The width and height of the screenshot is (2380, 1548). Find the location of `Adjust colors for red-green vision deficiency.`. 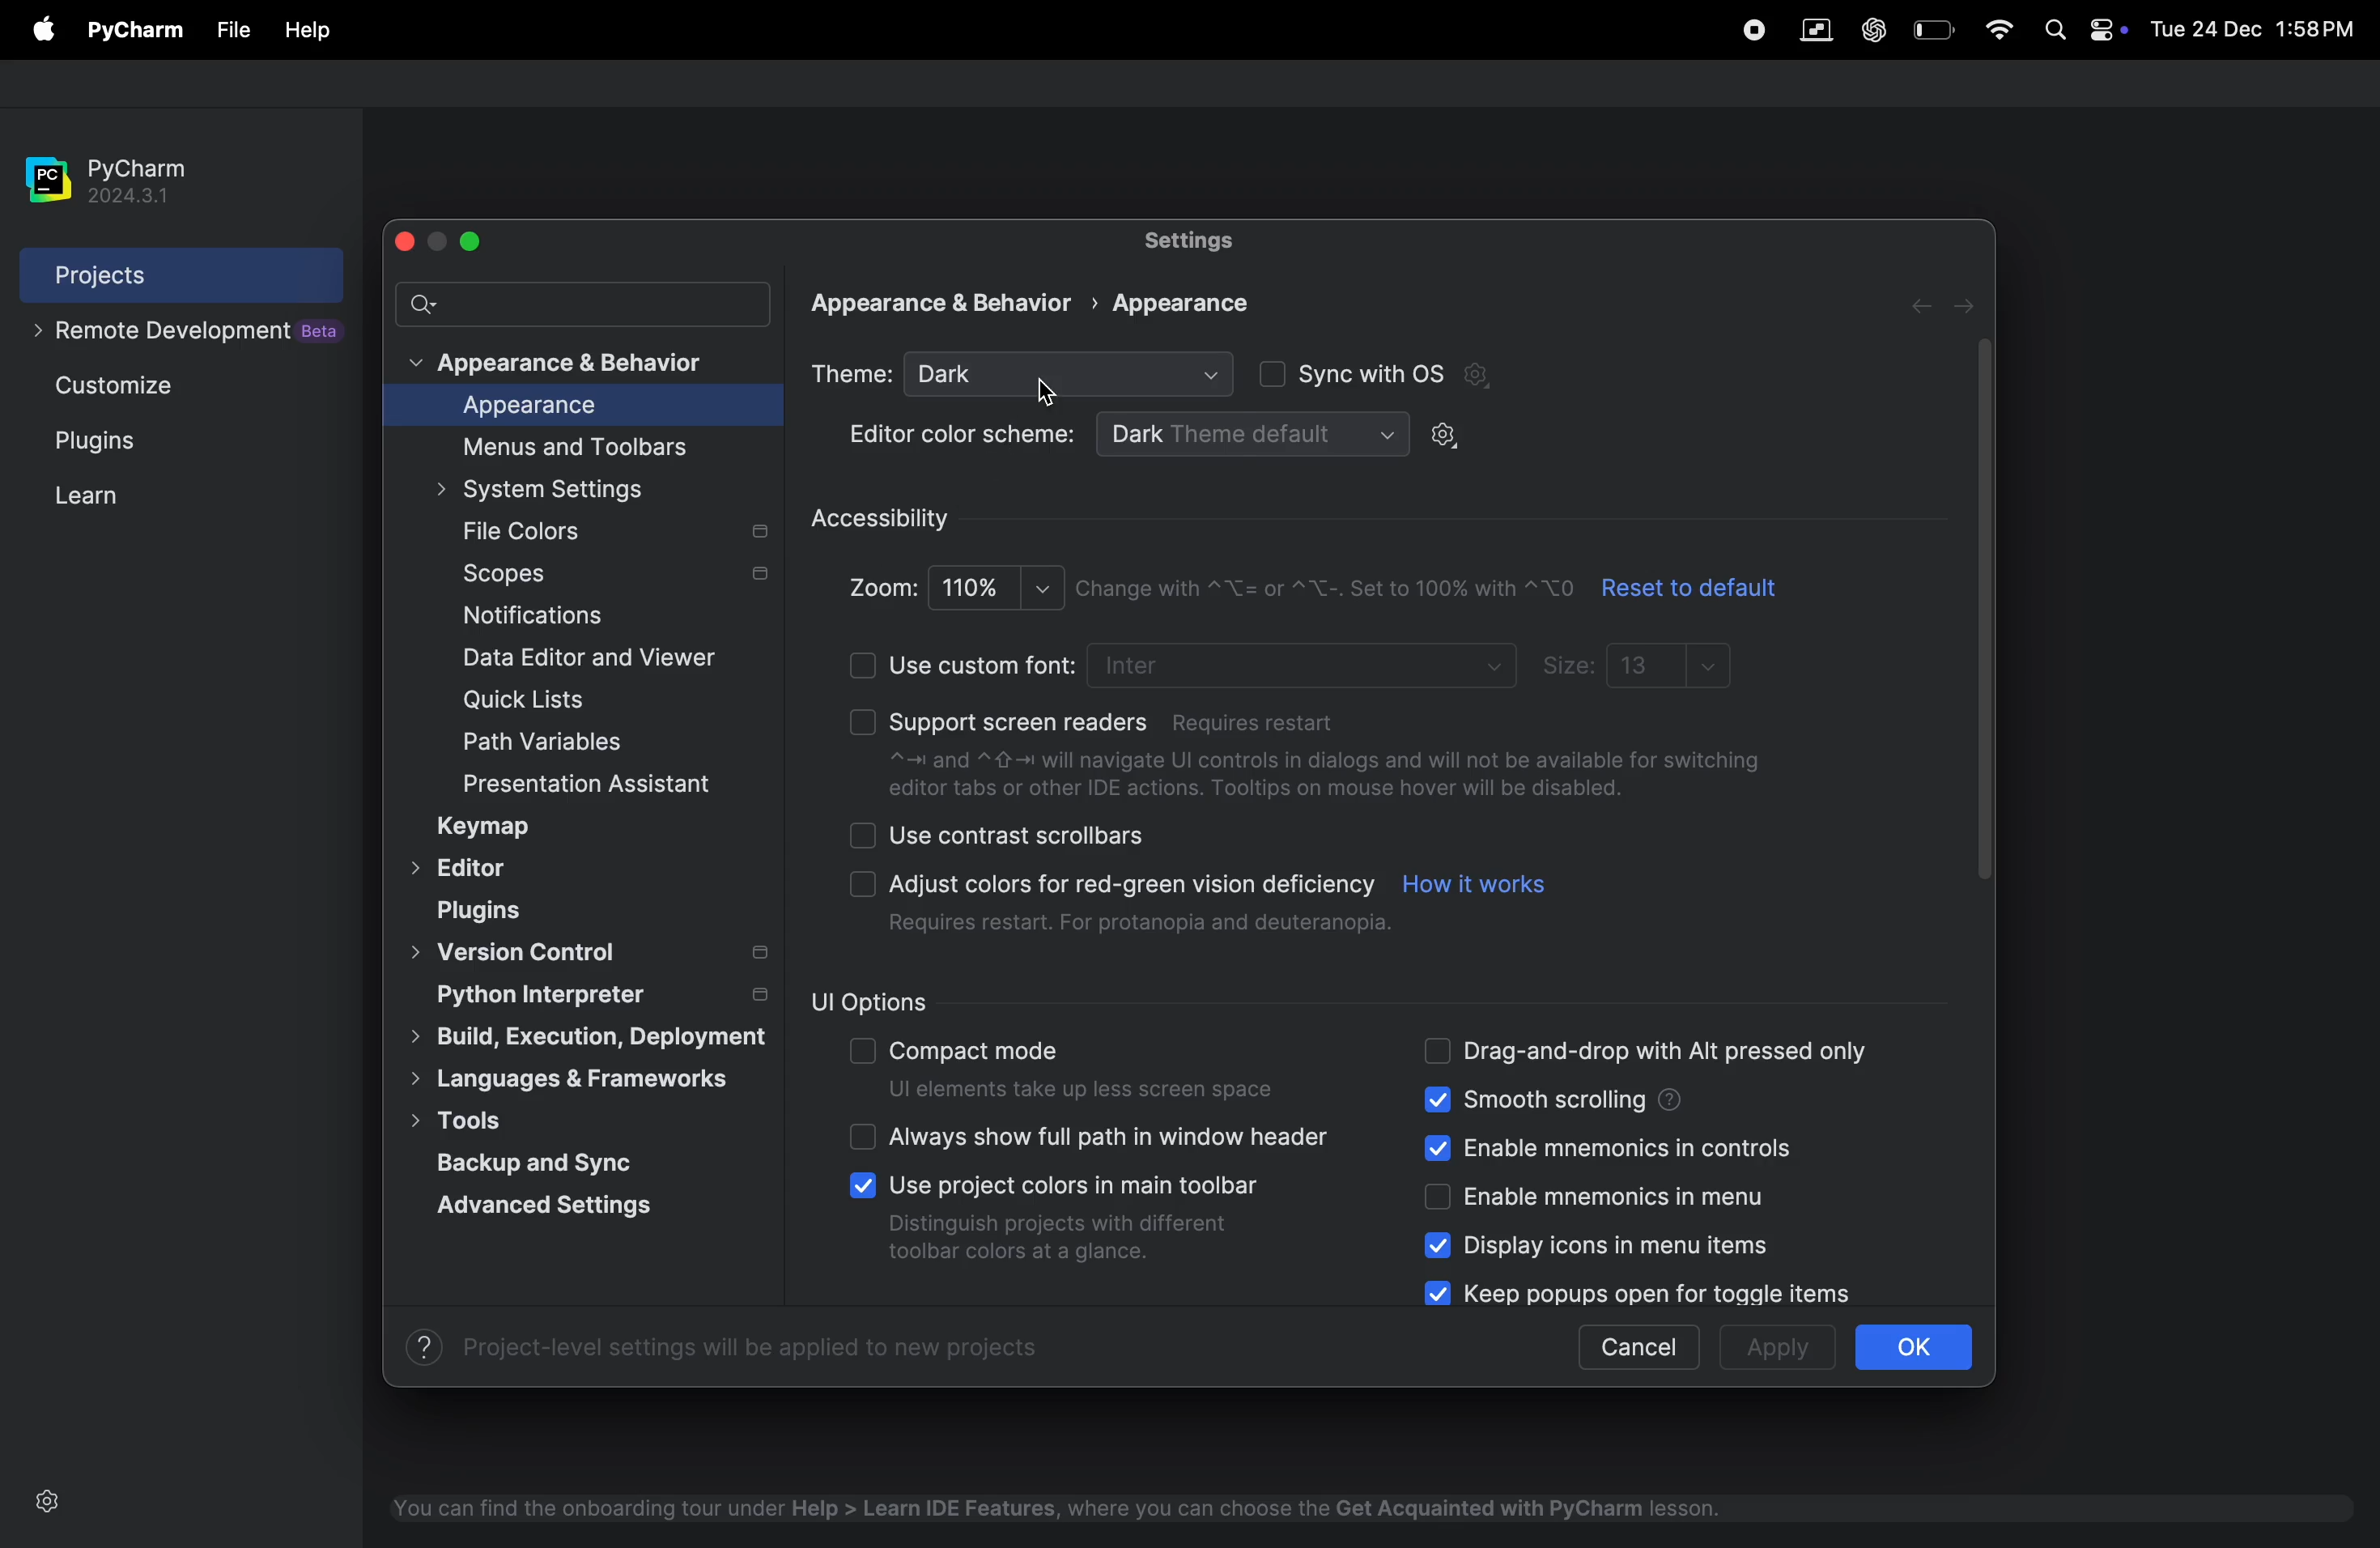

Adjust colors for red-green vision deficiency. is located at coordinates (1133, 883).